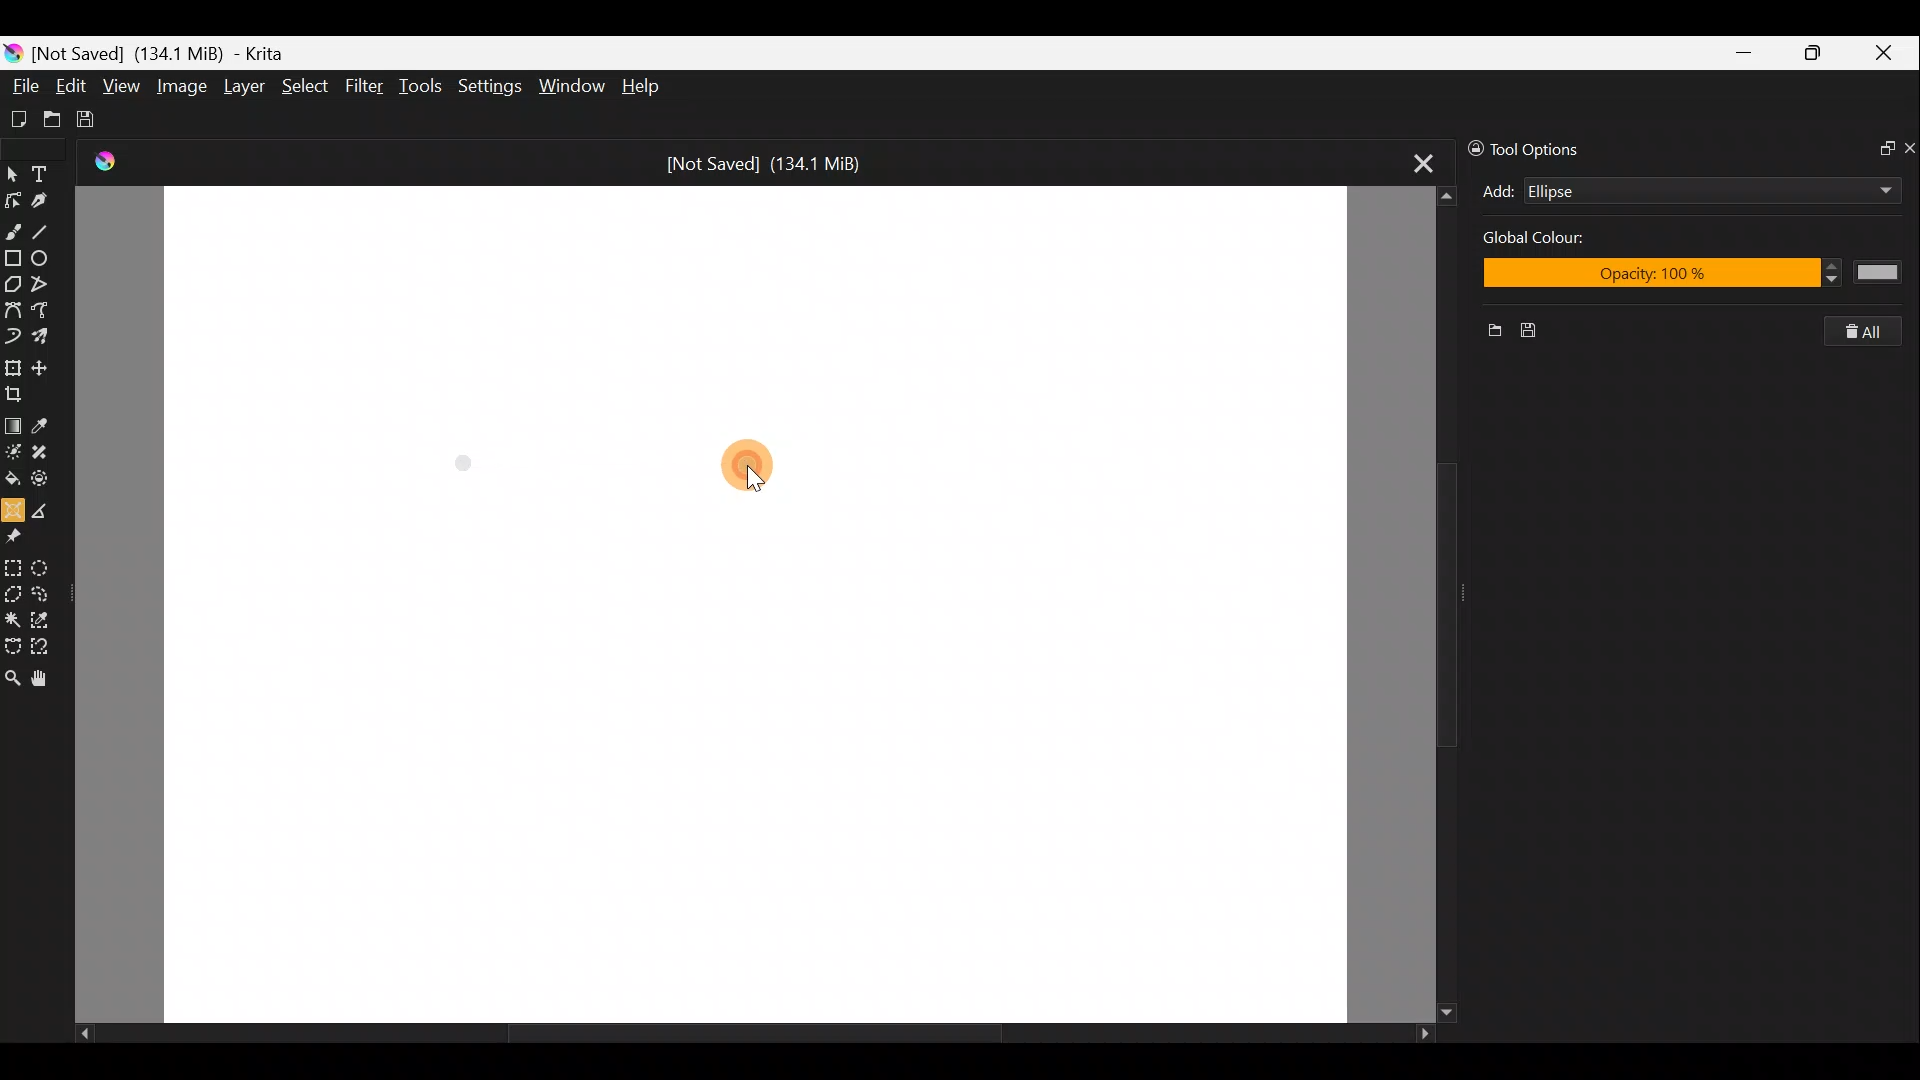 Image resolution: width=1920 pixels, height=1080 pixels. I want to click on Elliptical selection tool, so click(50, 565).